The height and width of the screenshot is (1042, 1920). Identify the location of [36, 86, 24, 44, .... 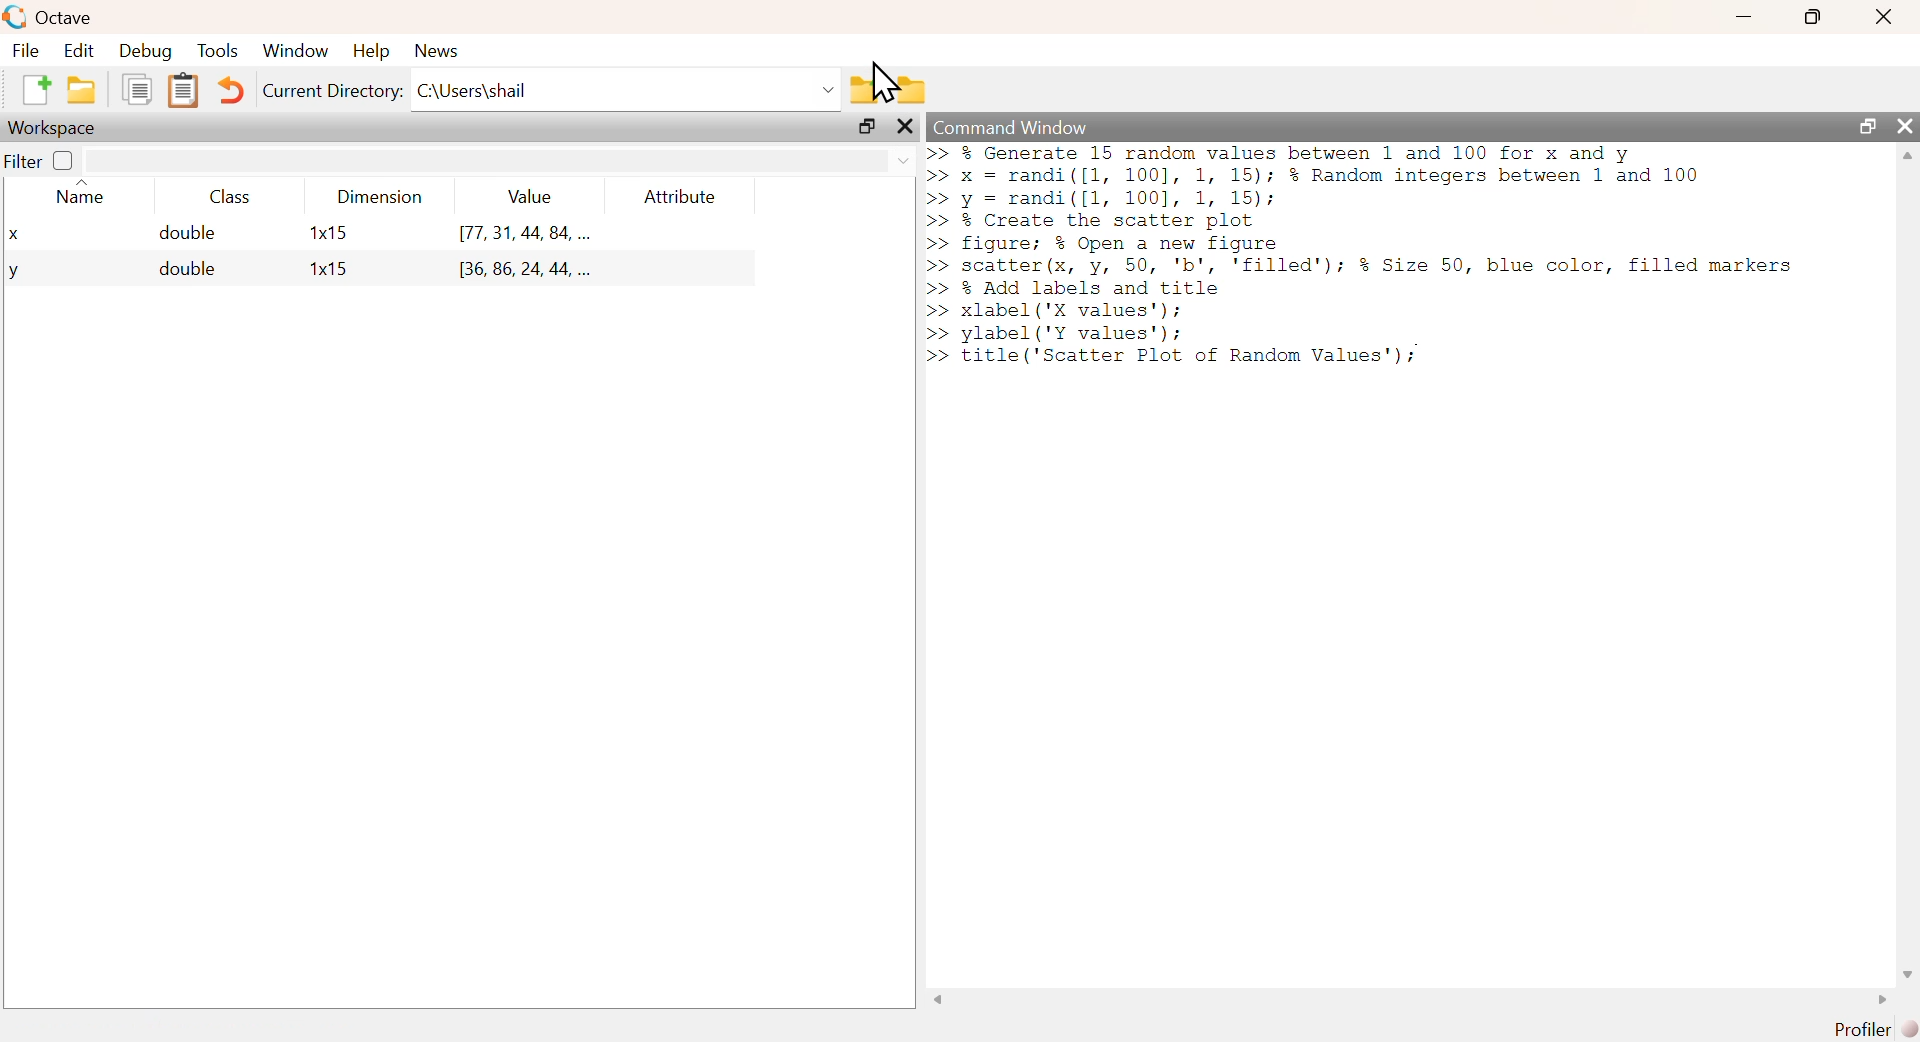
(528, 269).